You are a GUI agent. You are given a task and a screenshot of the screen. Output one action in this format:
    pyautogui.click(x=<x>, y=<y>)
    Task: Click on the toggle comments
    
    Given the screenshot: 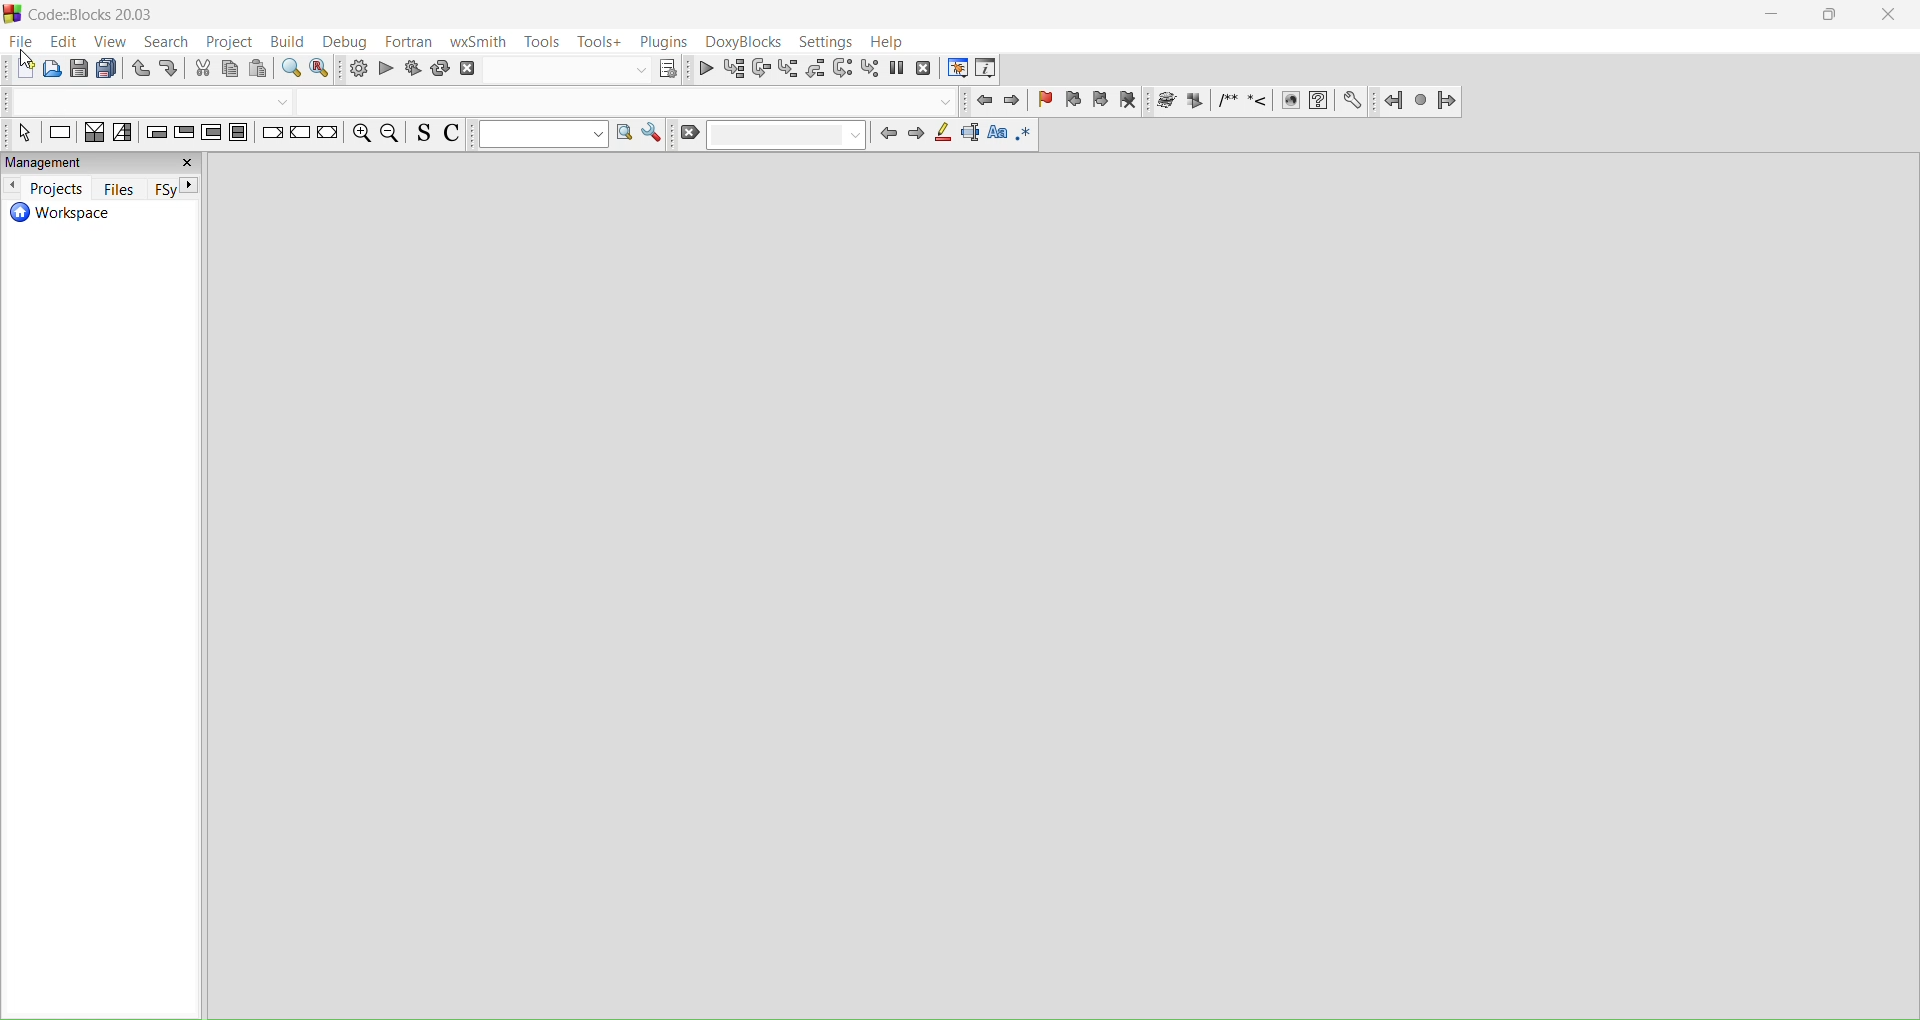 What is the action you would take?
    pyautogui.click(x=457, y=135)
    